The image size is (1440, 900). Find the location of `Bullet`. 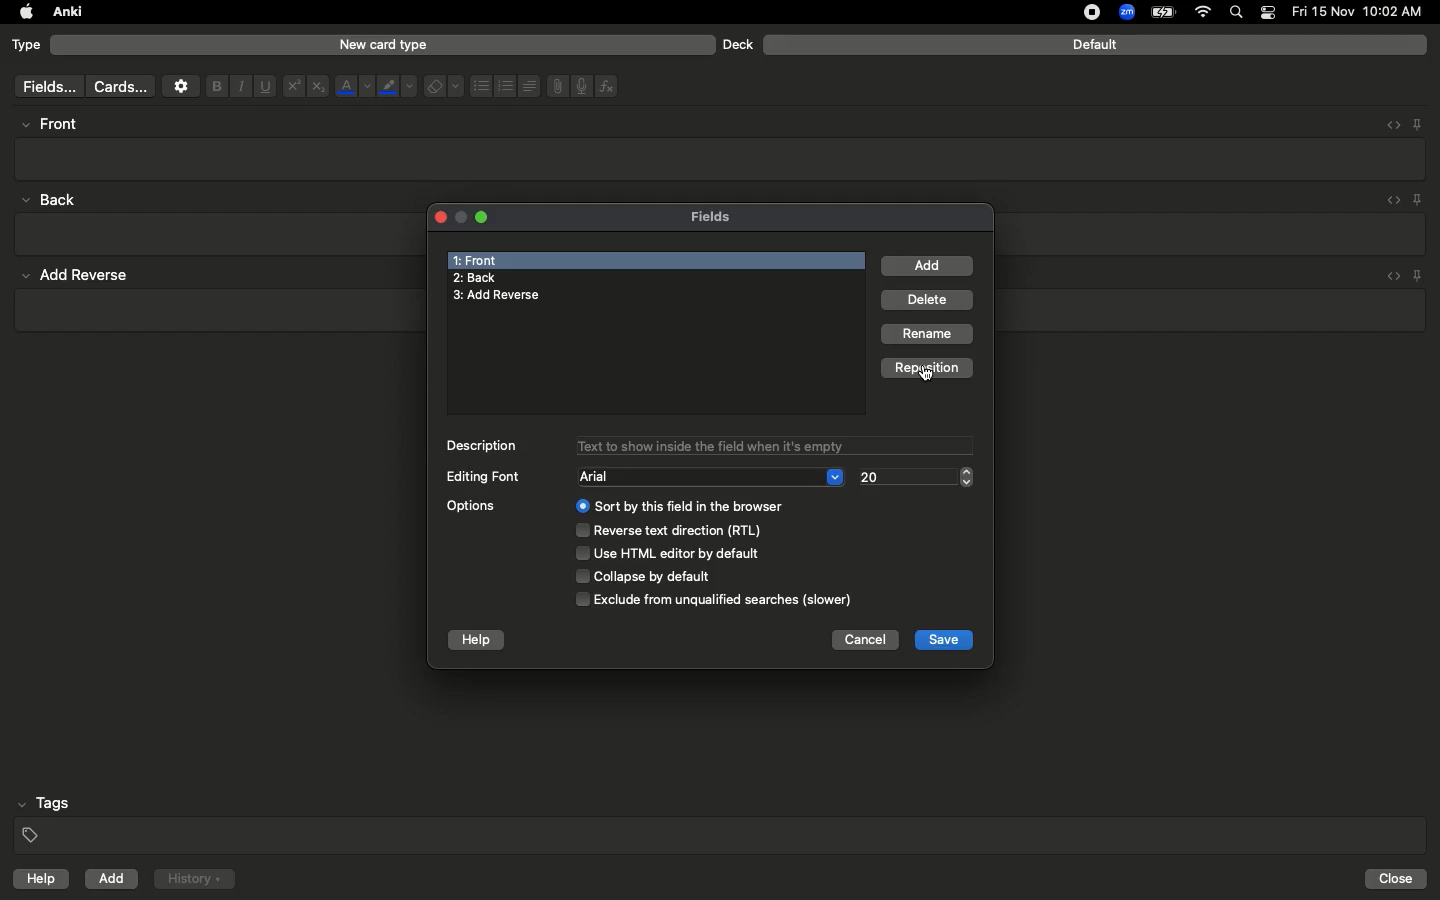

Bullet is located at coordinates (480, 86).